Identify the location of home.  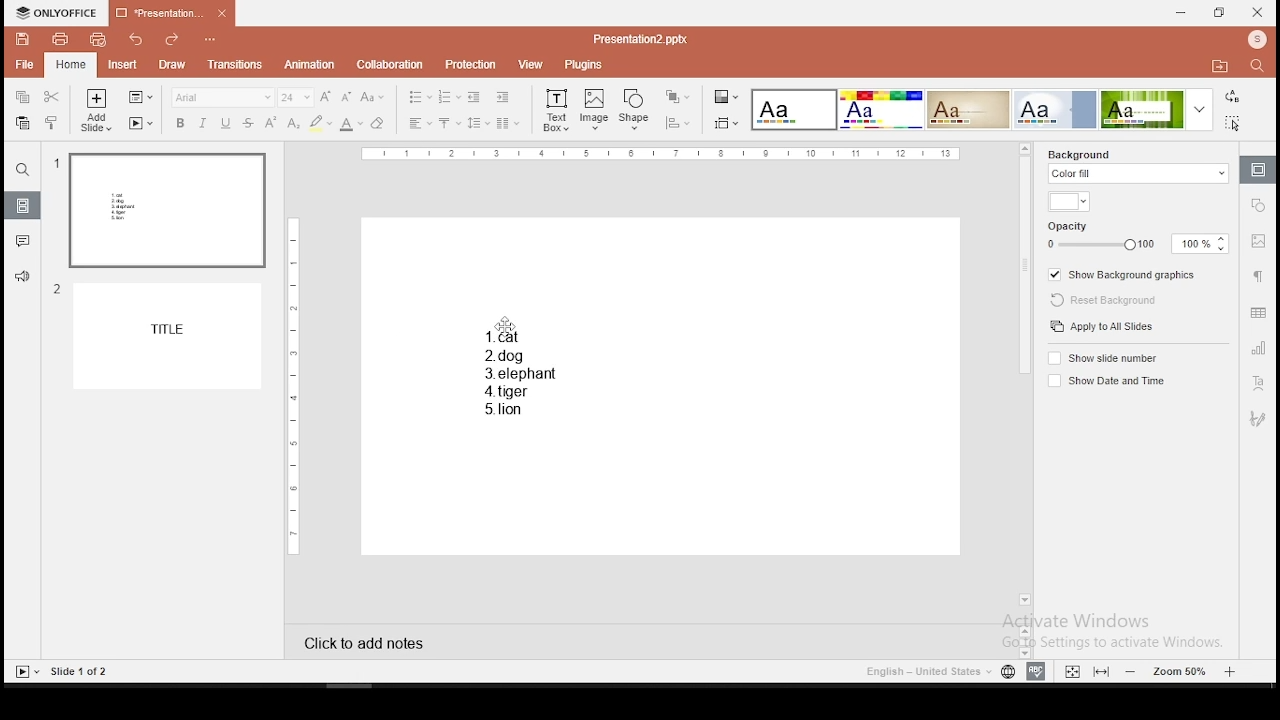
(72, 64).